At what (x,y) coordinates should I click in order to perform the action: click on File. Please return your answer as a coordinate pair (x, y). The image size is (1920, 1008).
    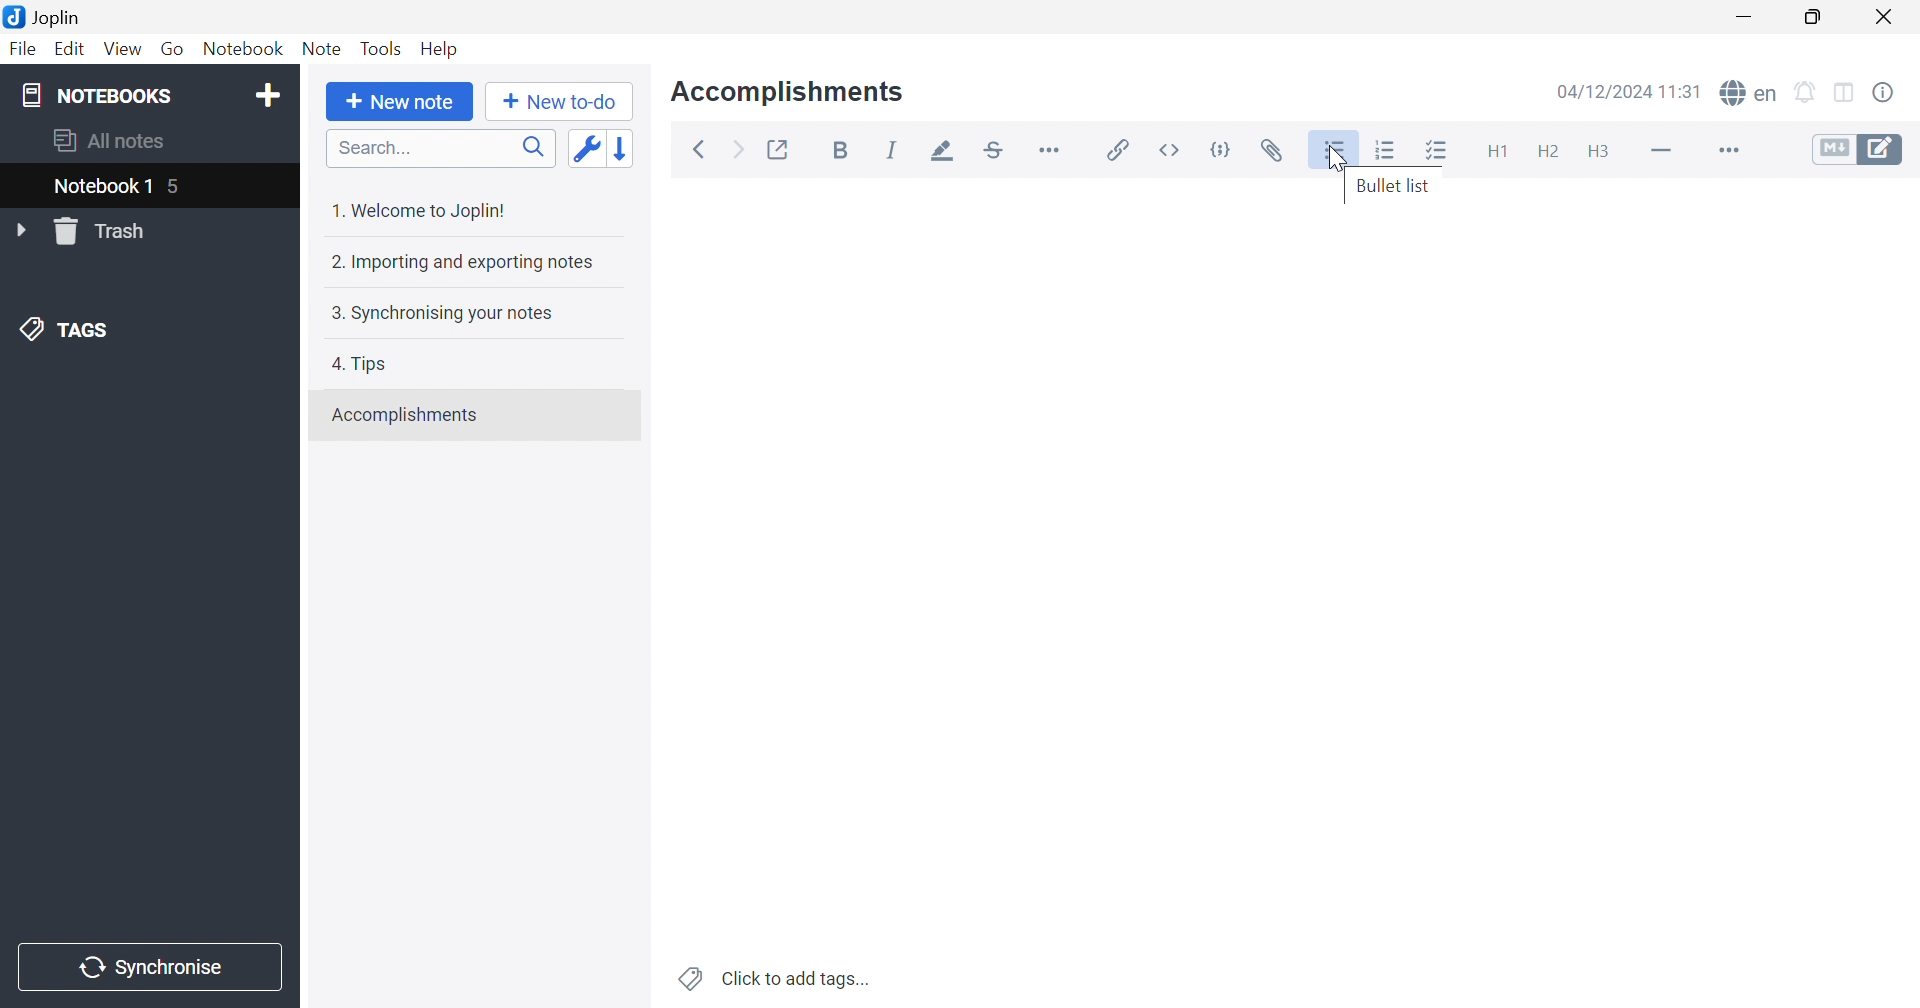
    Looking at the image, I should click on (26, 48).